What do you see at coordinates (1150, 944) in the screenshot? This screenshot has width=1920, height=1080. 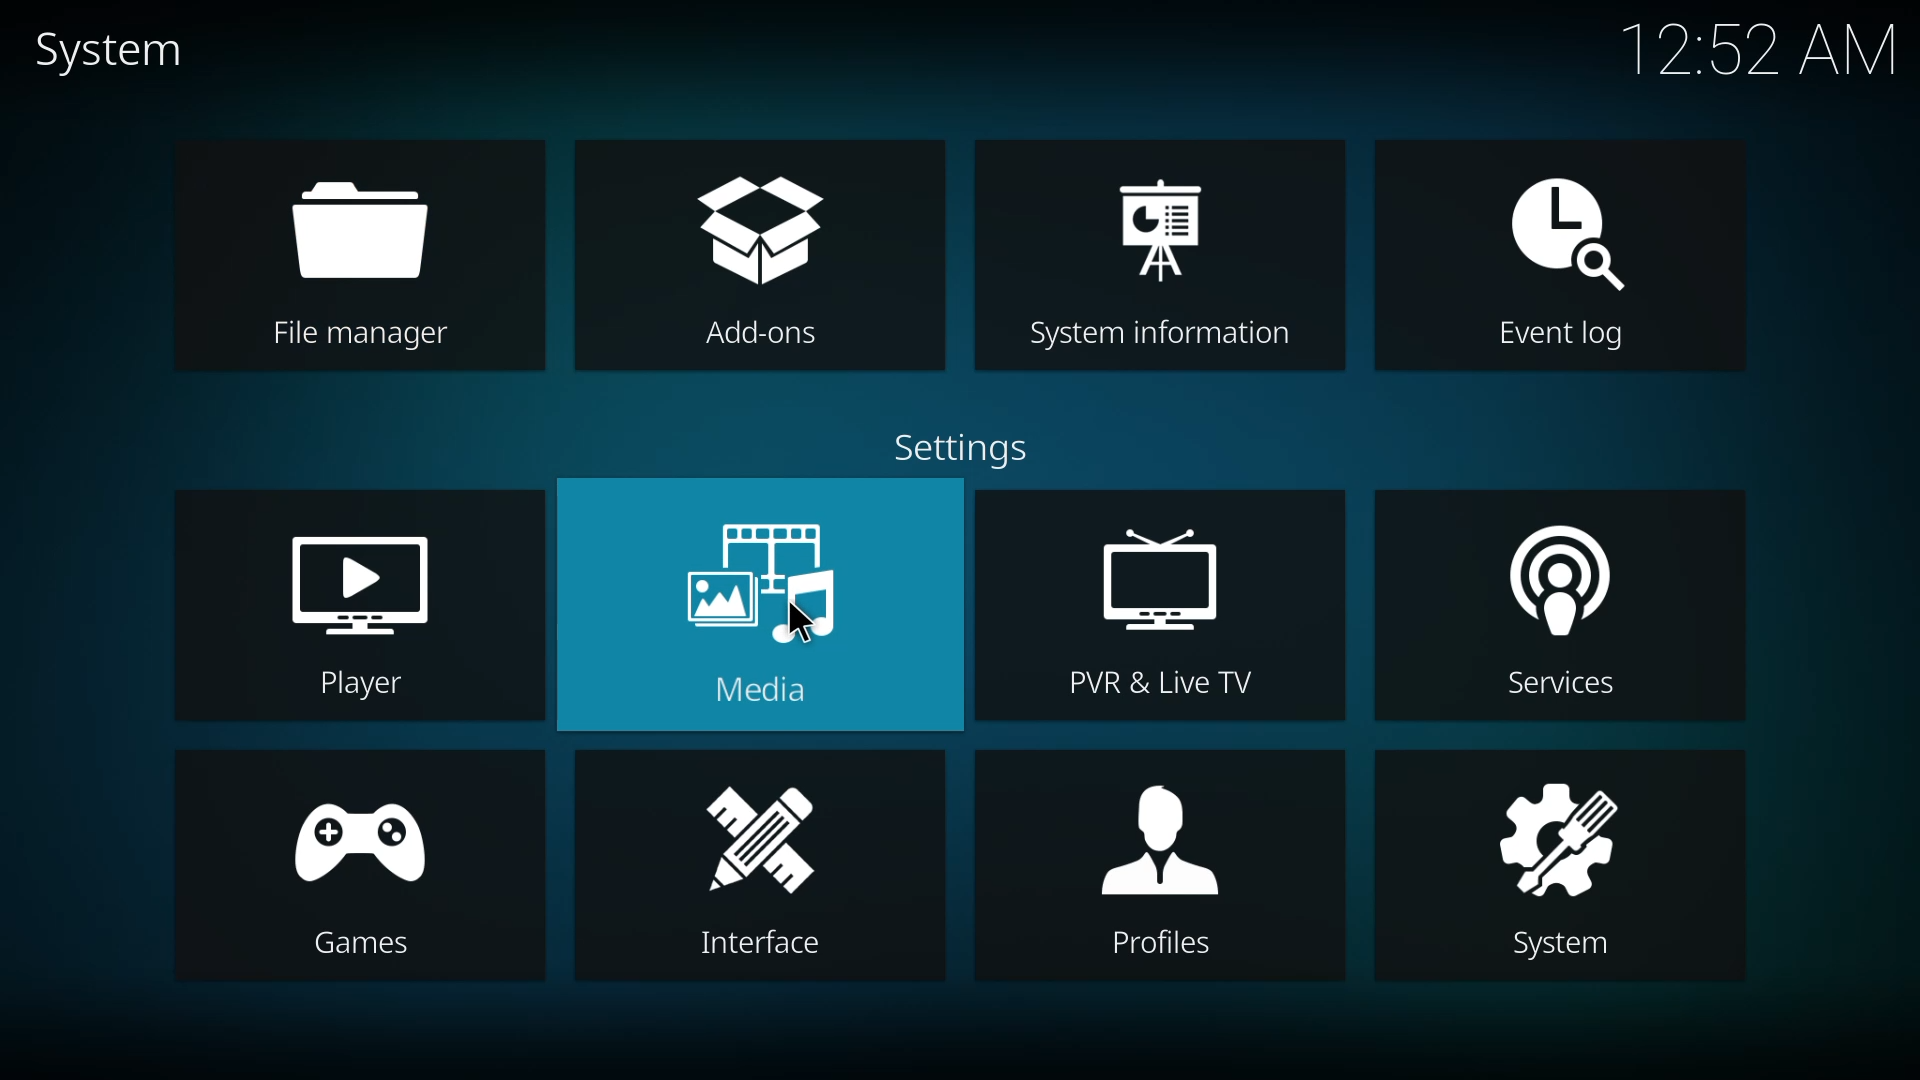 I see `Profiles` at bounding box center [1150, 944].